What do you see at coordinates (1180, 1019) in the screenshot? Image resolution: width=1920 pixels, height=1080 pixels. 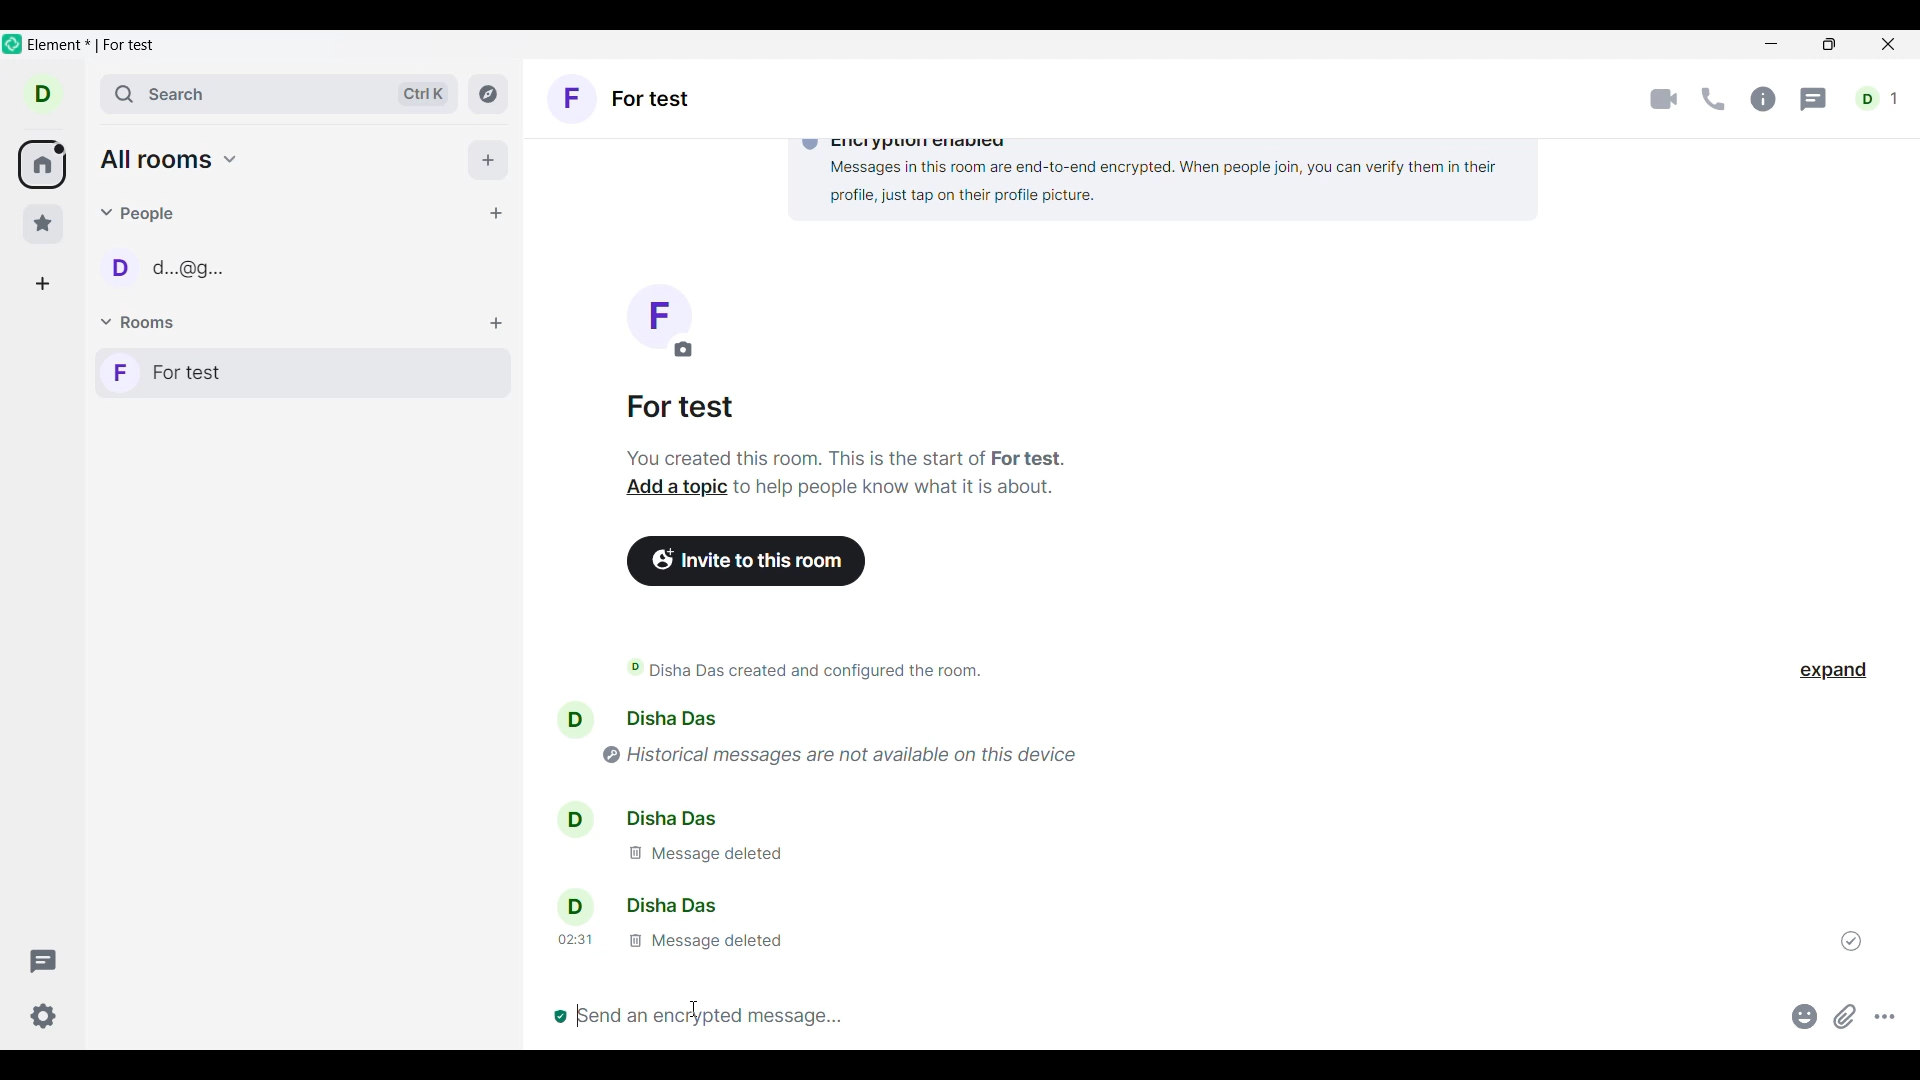 I see `Message box` at bounding box center [1180, 1019].